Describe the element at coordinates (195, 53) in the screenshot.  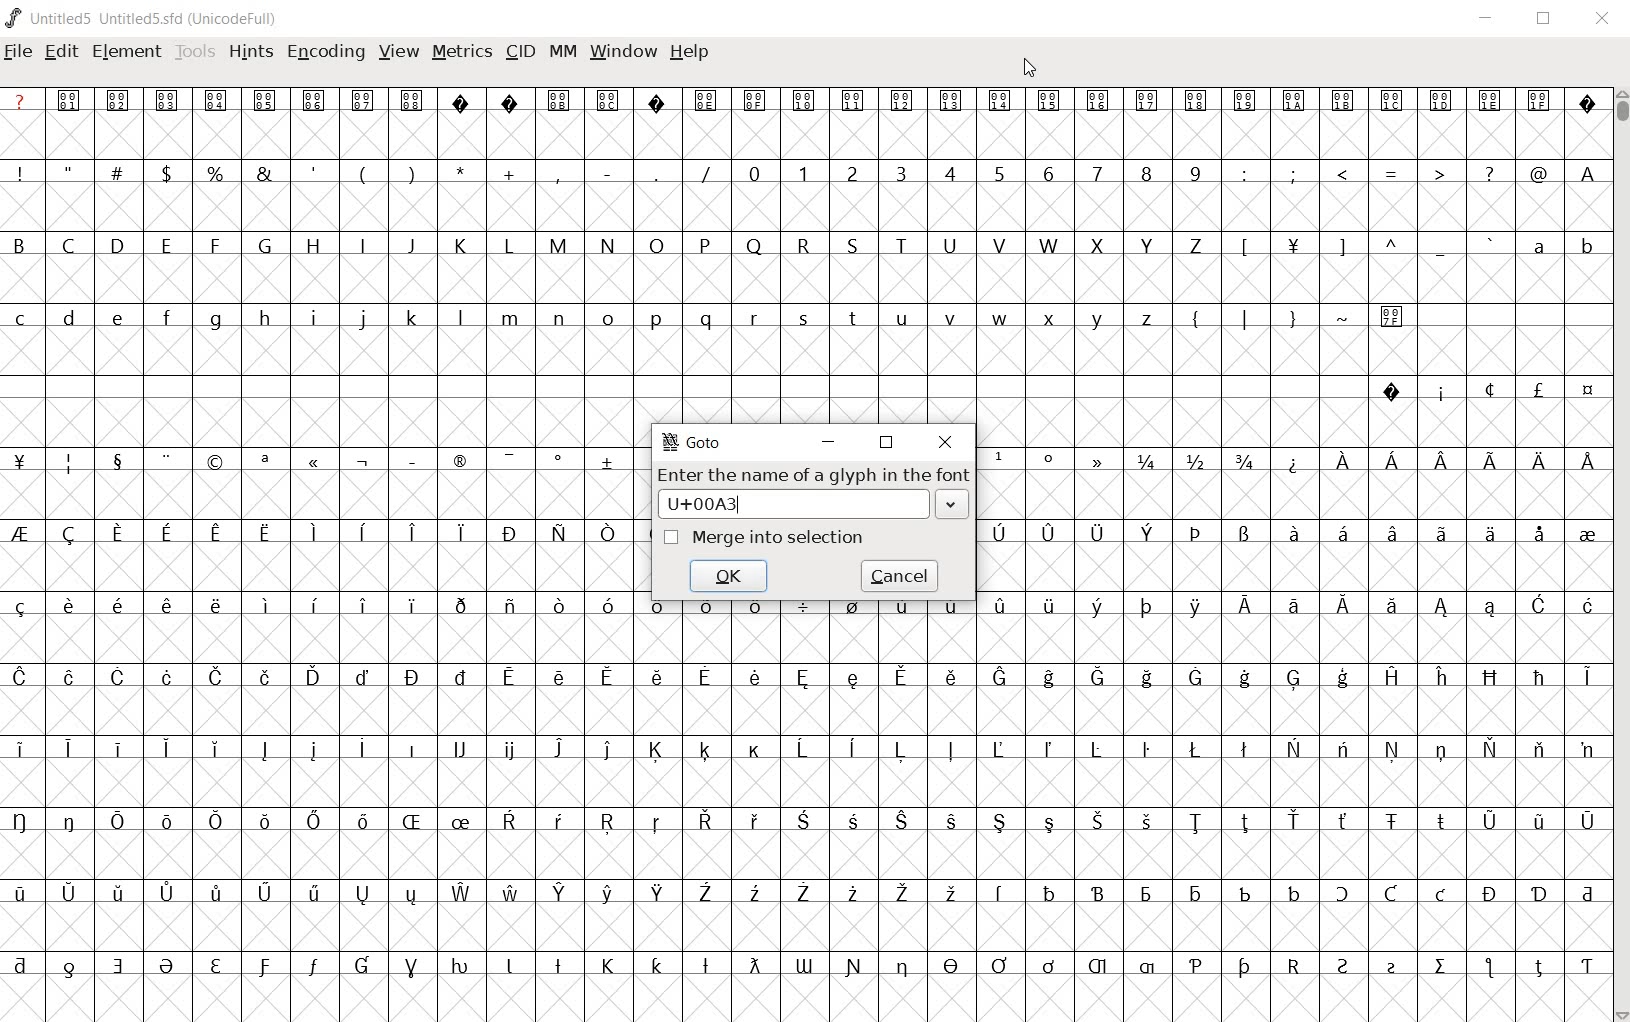
I see `Tools` at that location.